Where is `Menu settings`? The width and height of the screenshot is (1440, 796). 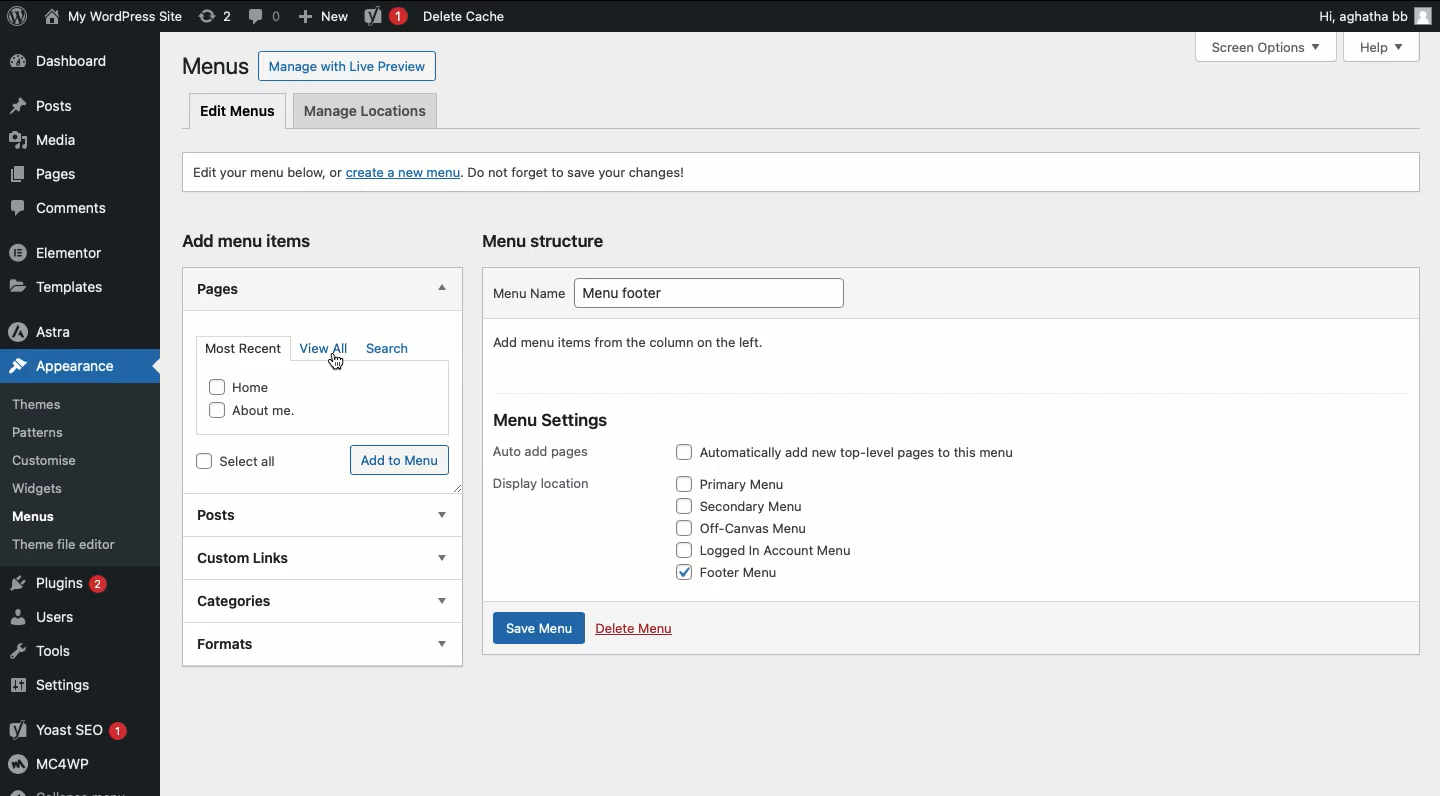 Menu settings is located at coordinates (553, 423).